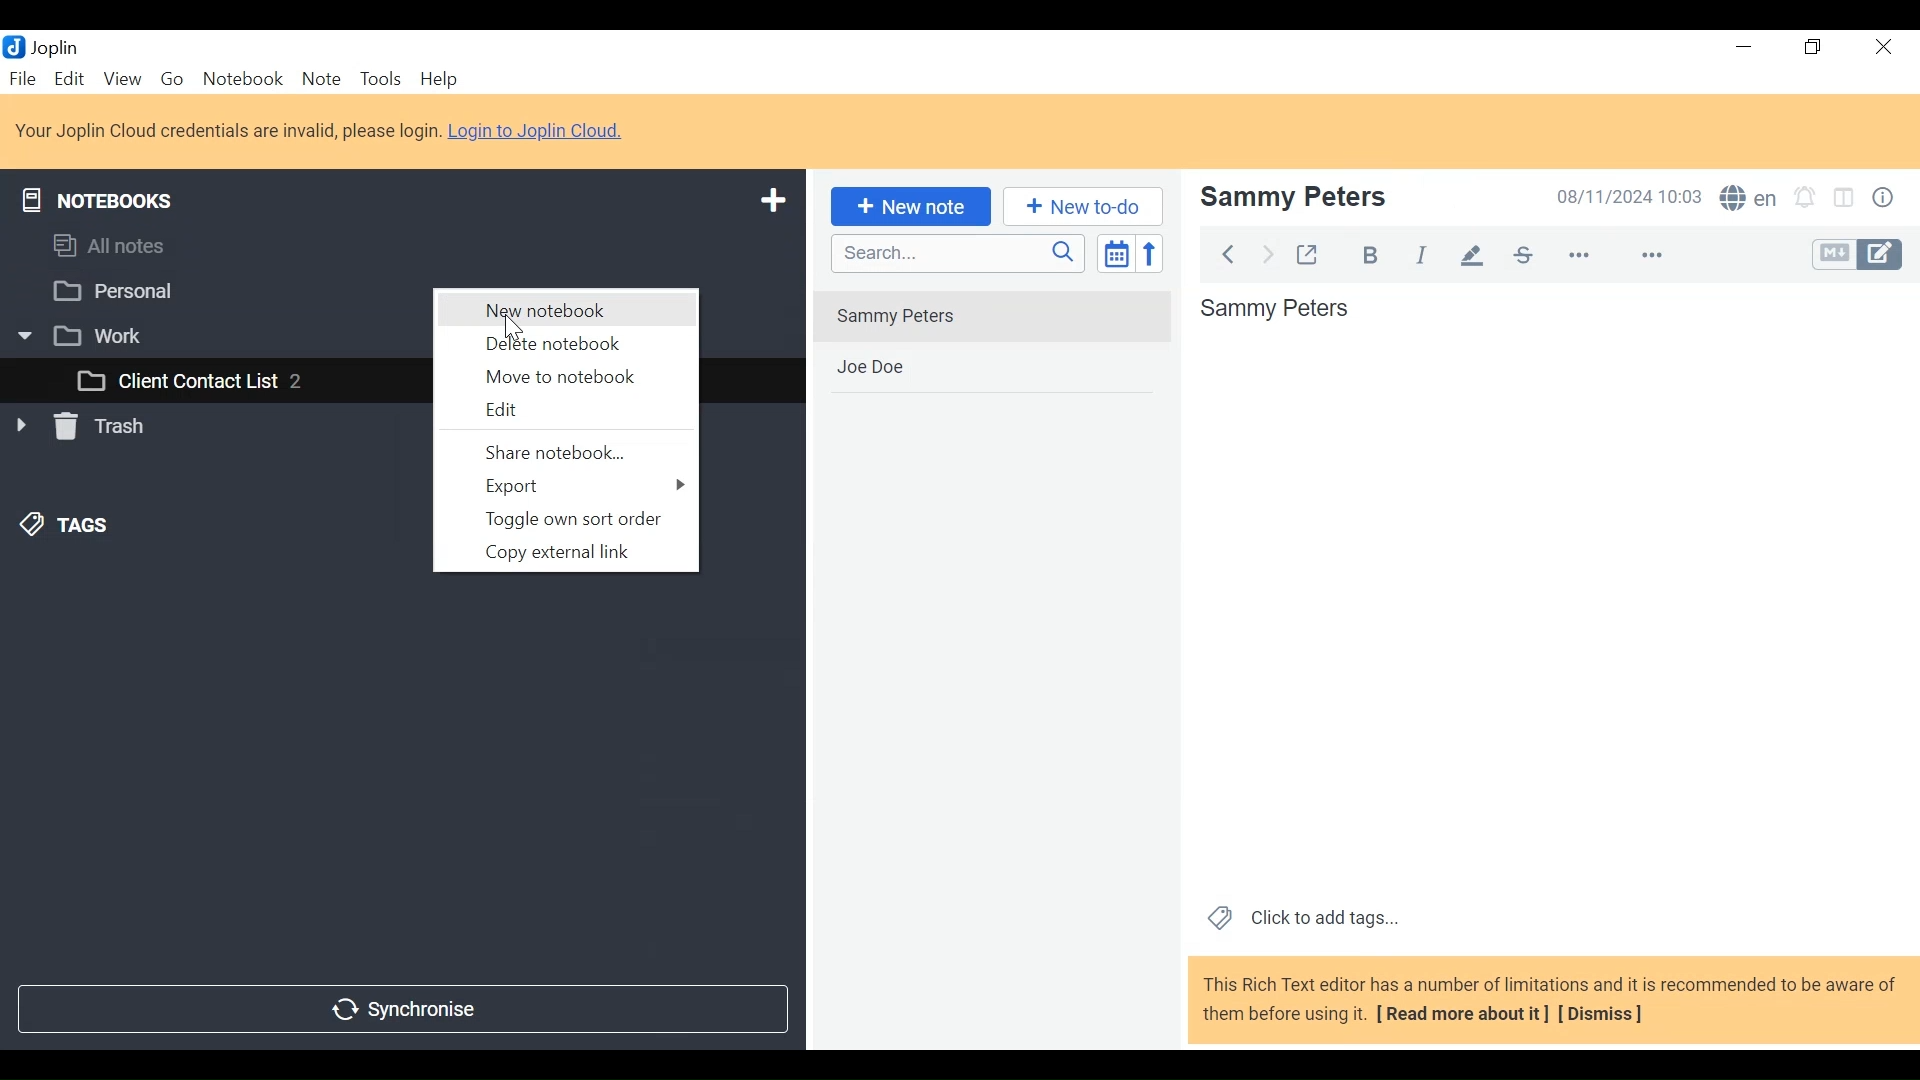 The height and width of the screenshot is (1080, 1920). What do you see at coordinates (996, 370) in the screenshot?
I see `Joe Doe` at bounding box center [996, 370].